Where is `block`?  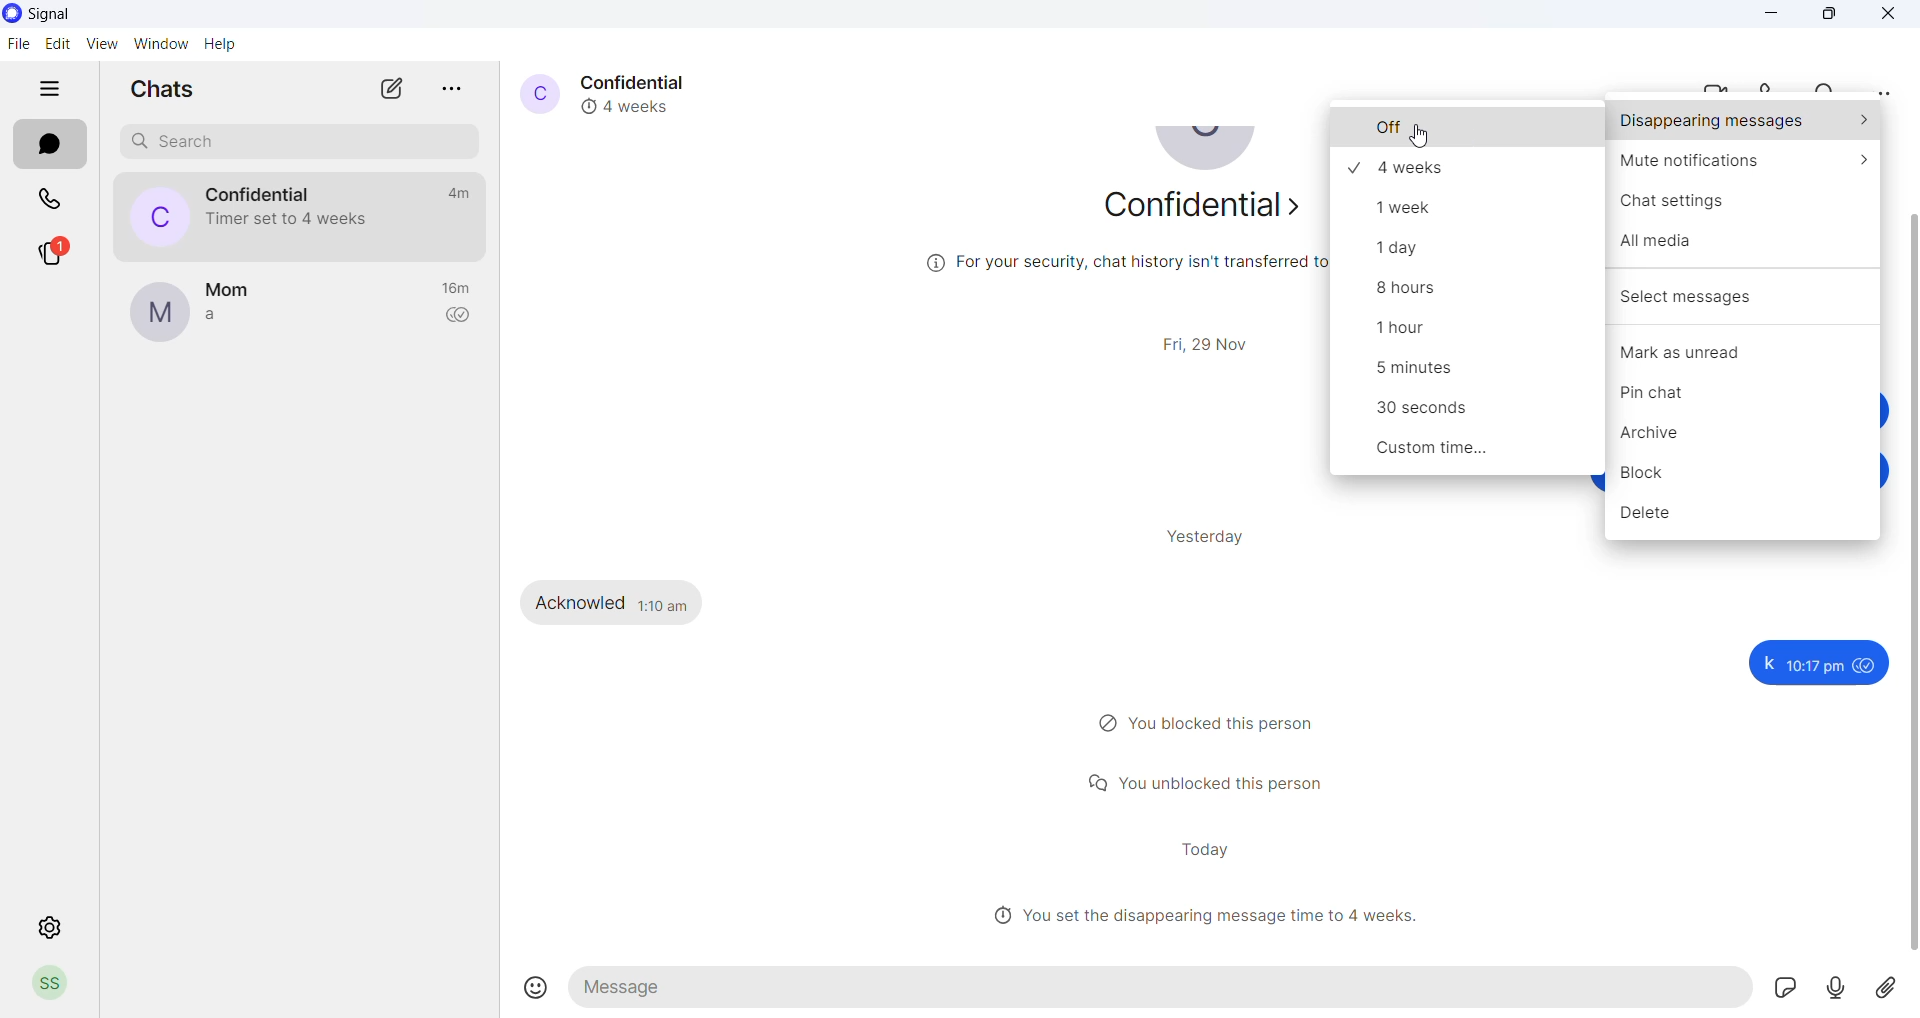
block is located at coordinates (1748, 479).